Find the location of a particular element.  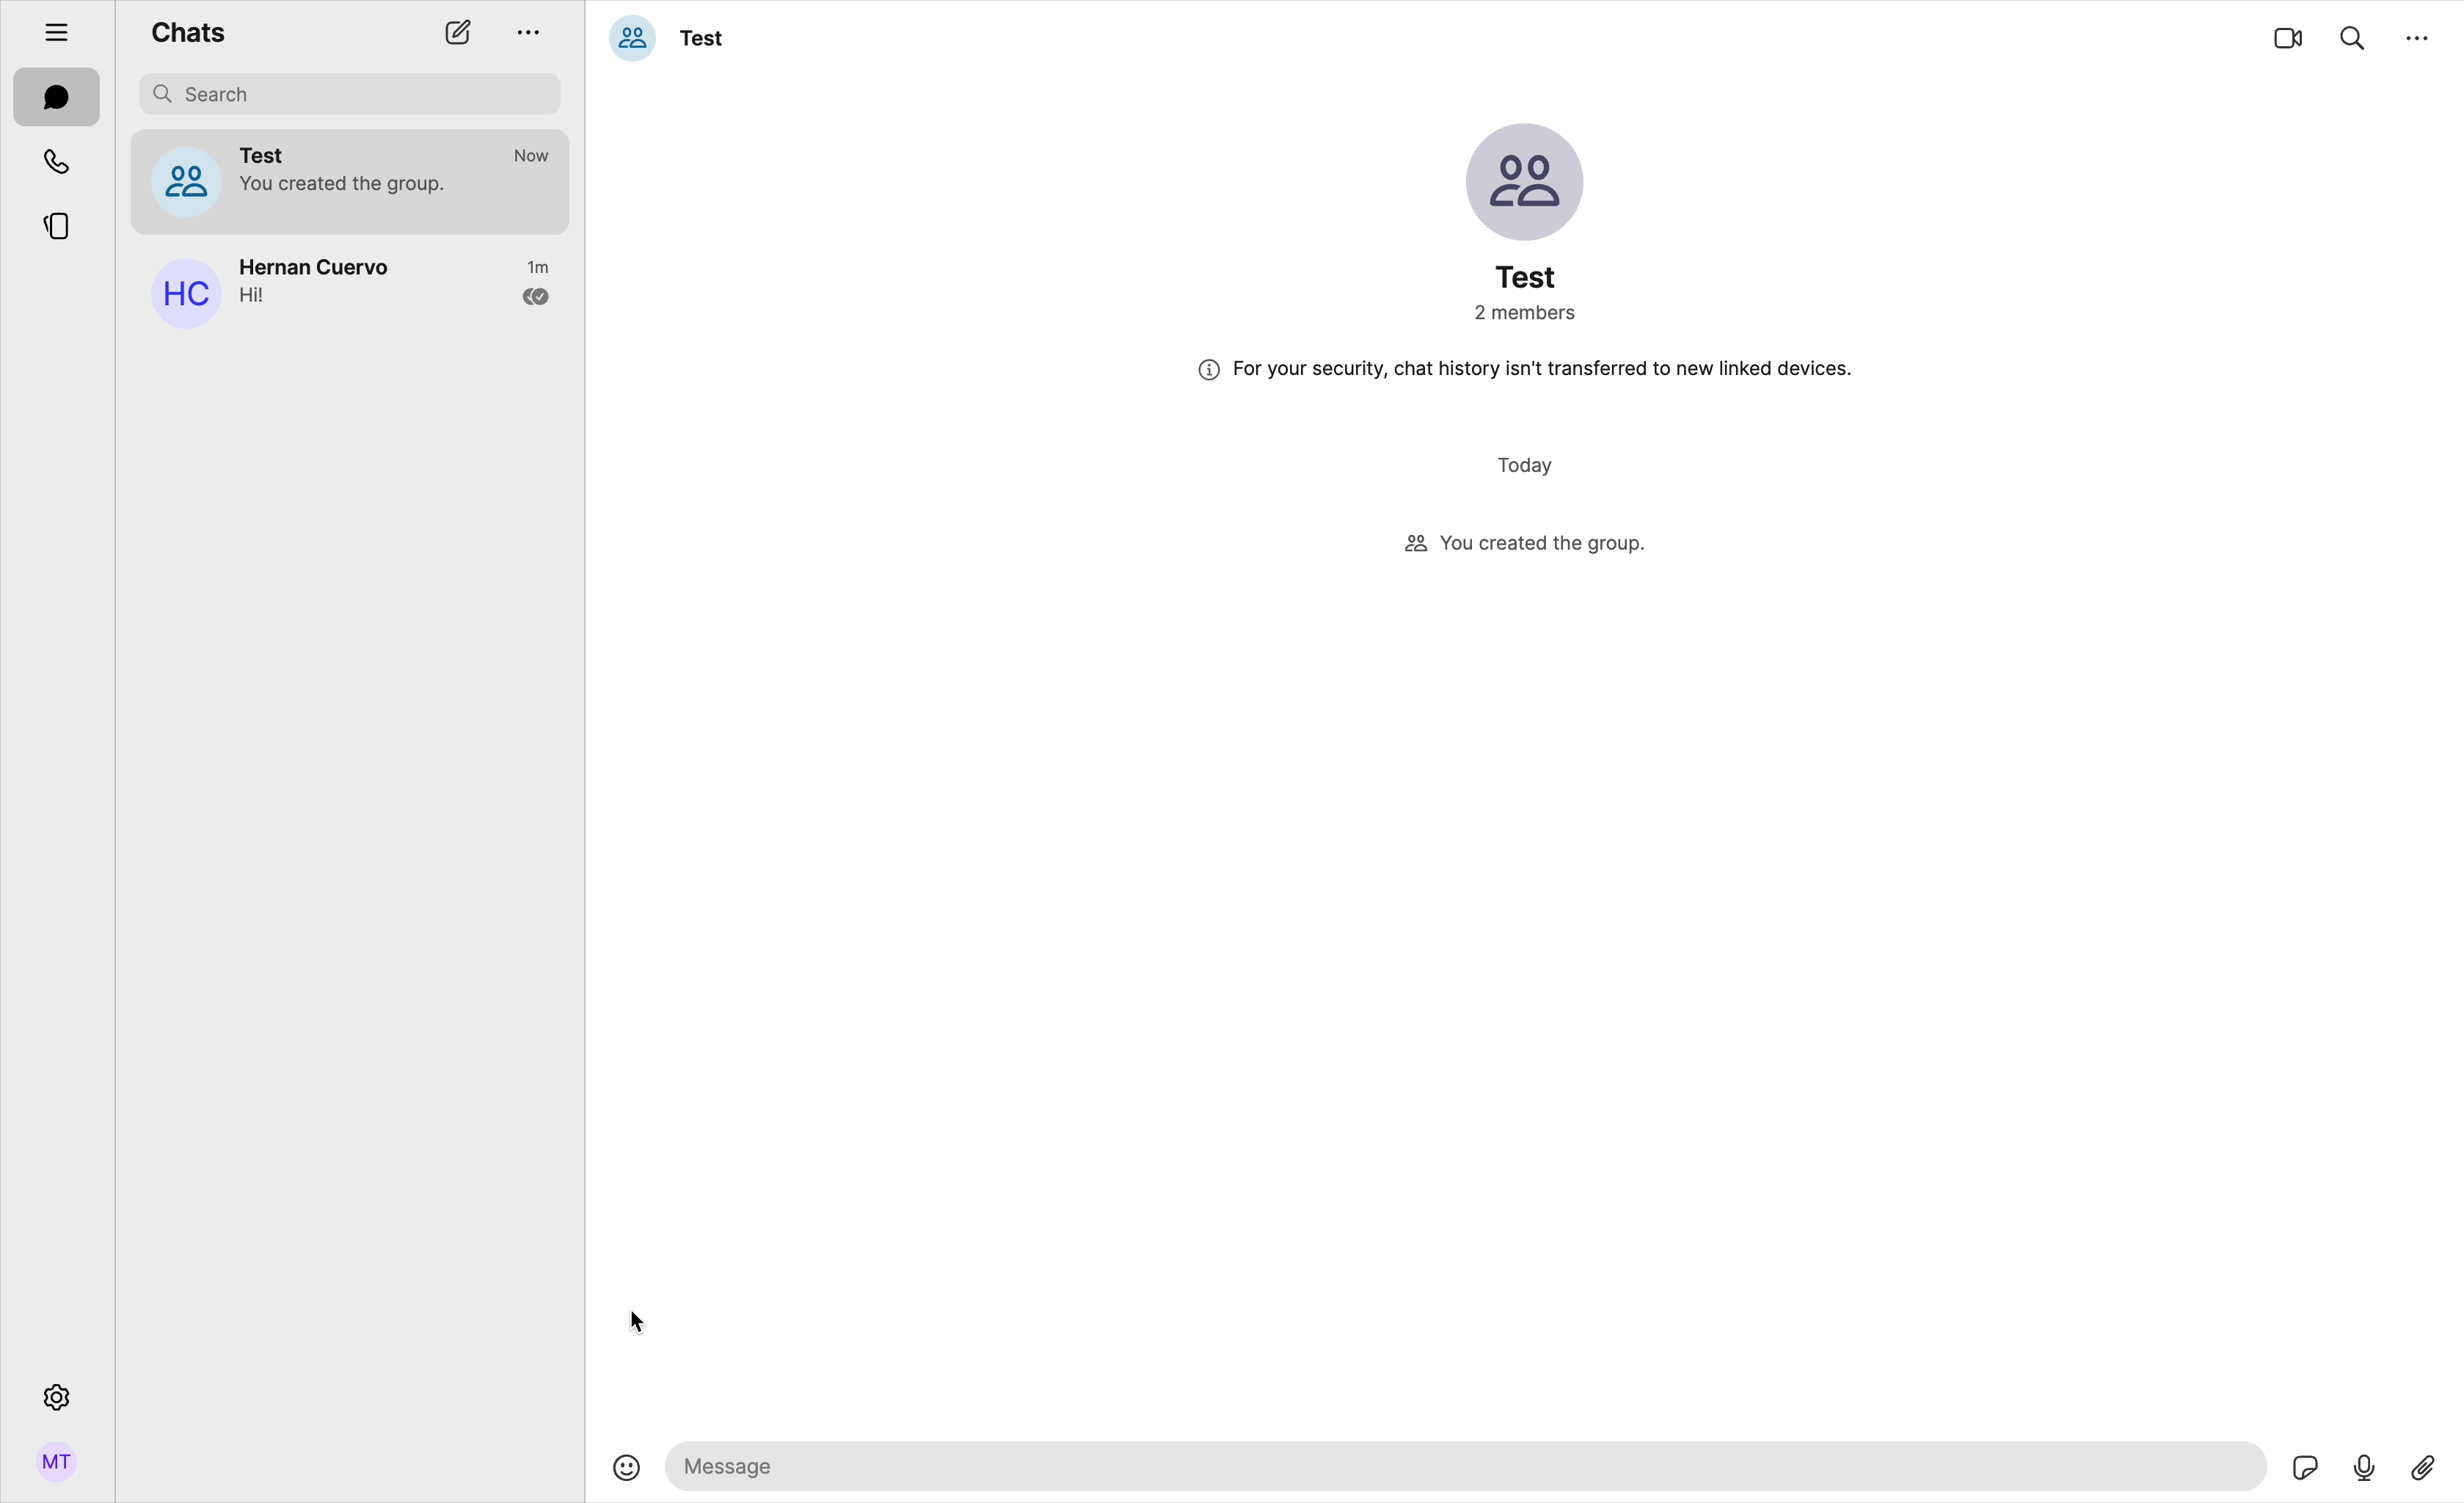

today is located at coordinates (1528, 465).